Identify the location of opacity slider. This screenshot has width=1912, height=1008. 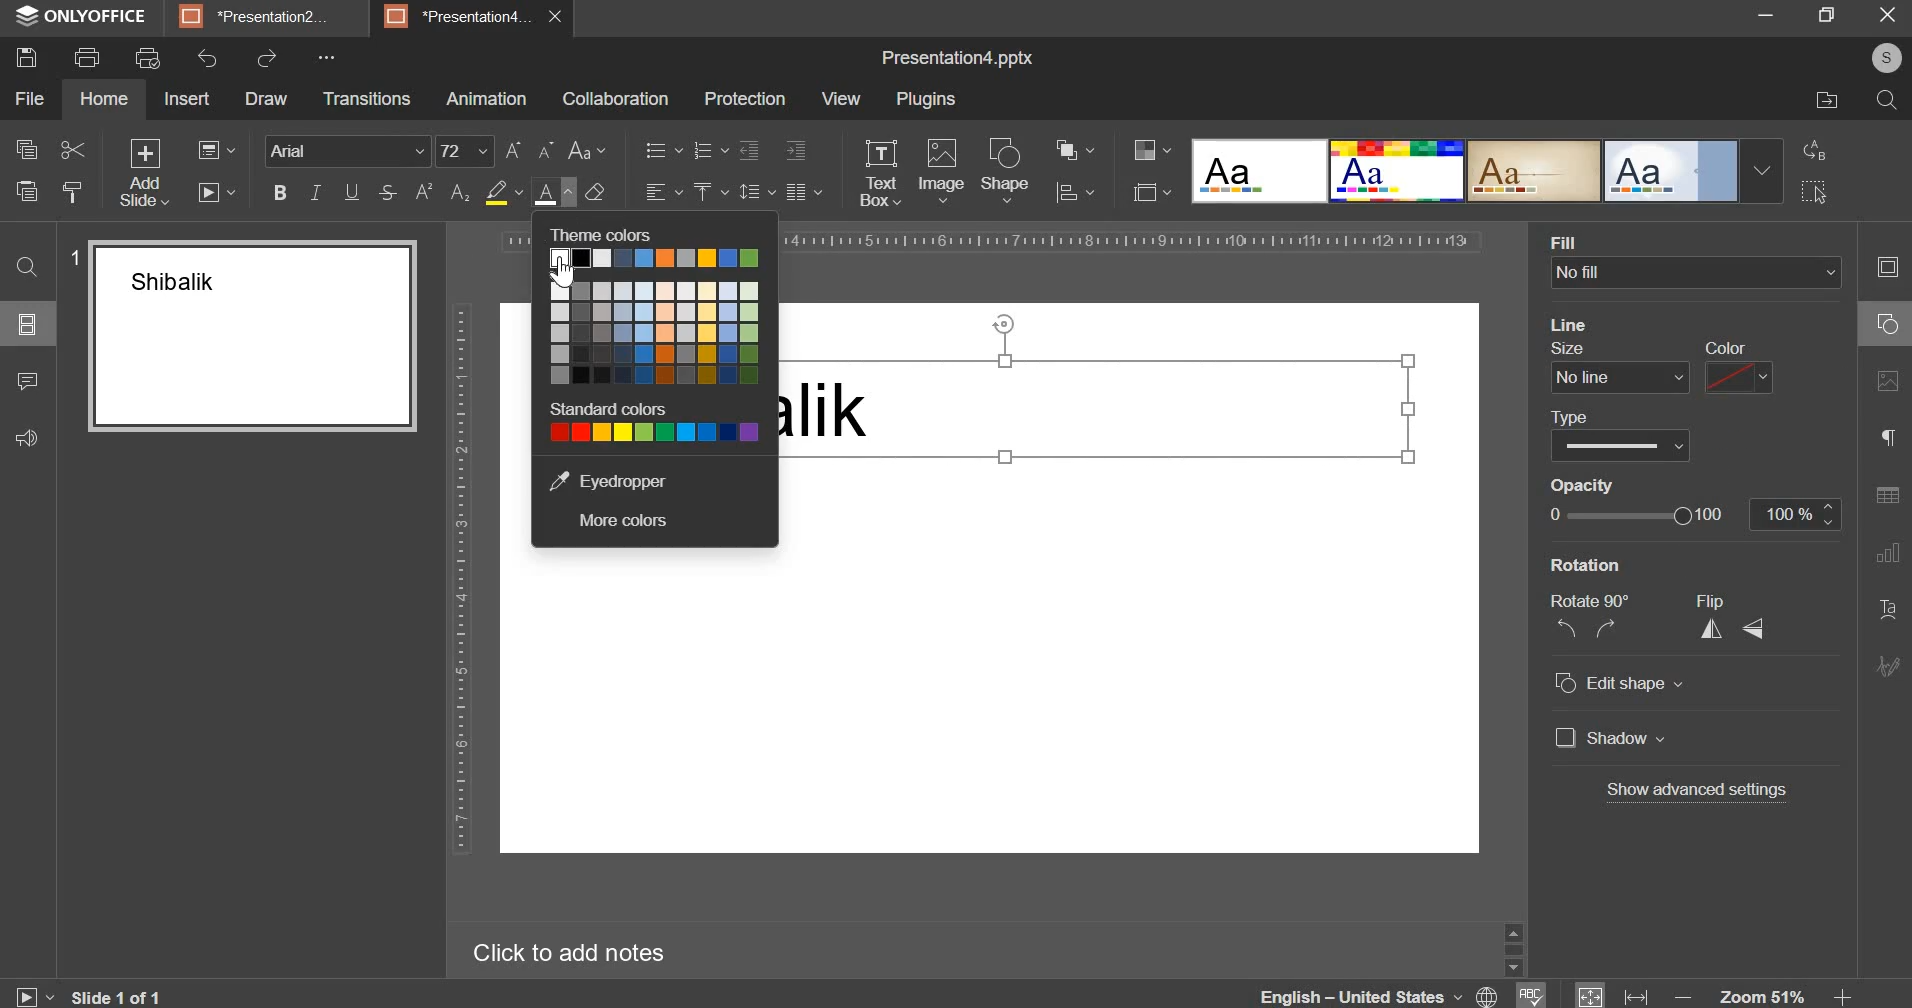
(1634, 516).